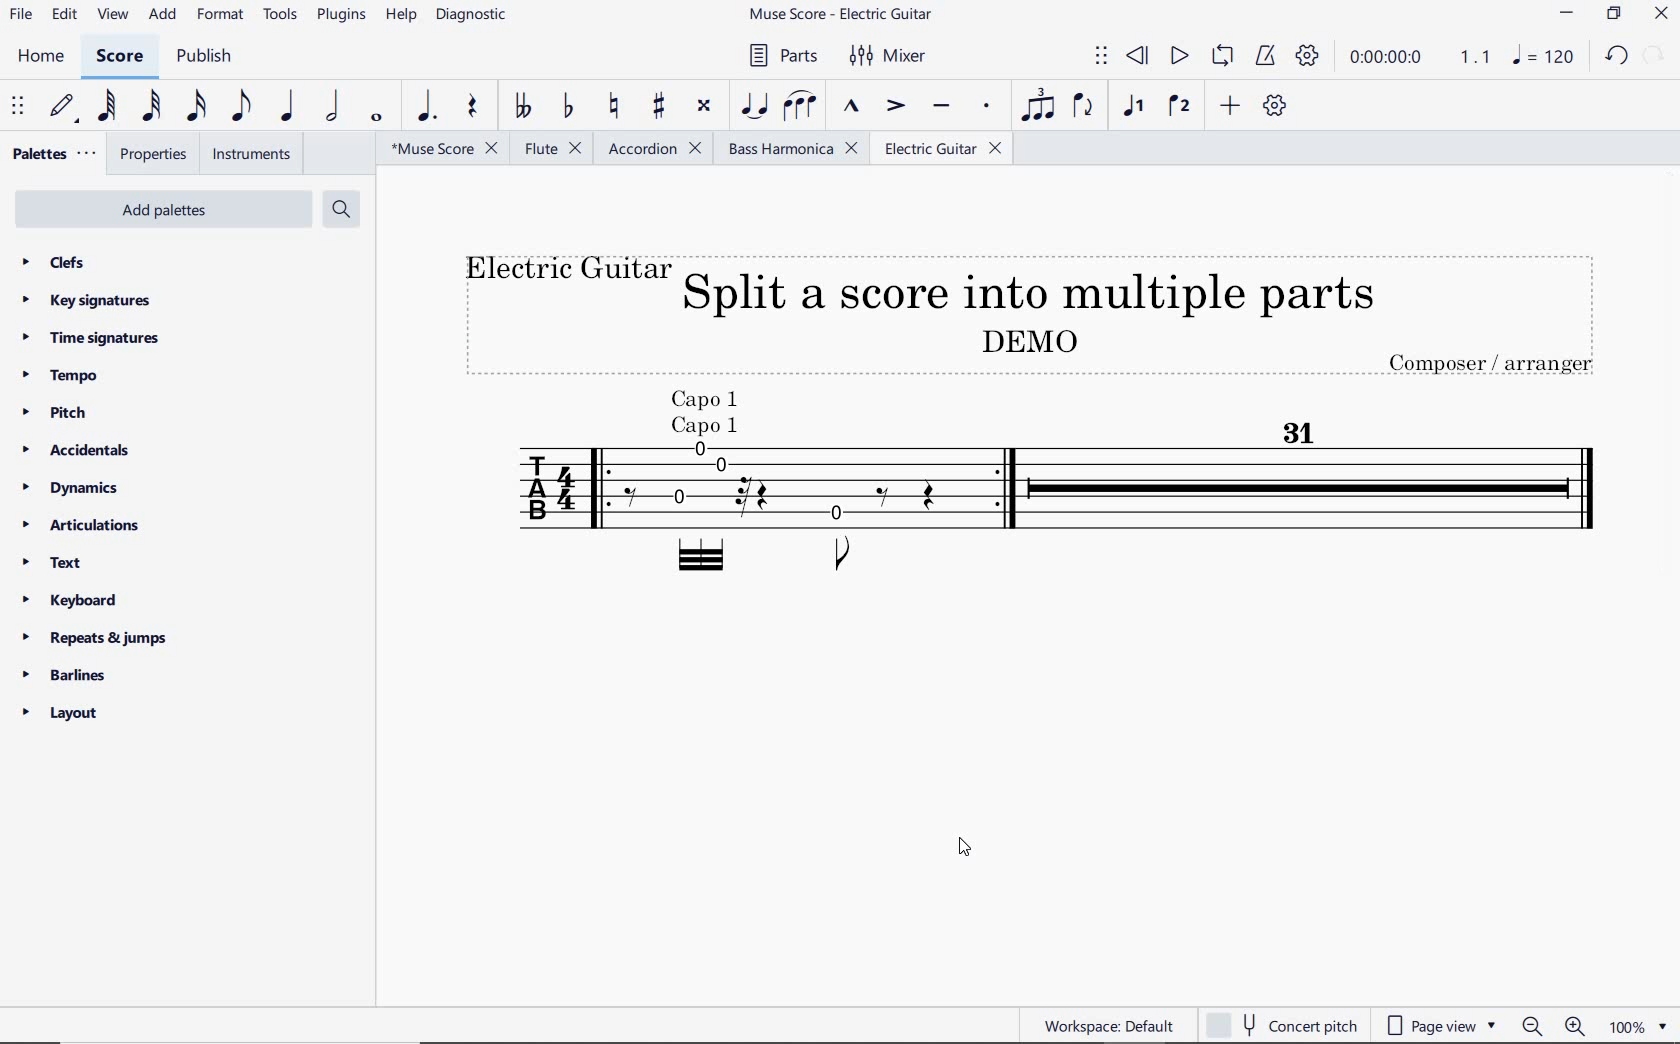 The height and width of the screenshot is (1044, 1680). What do you see at coordinates (839, 15) in the screenshot?
I see `file name (after score split)` at bounding box center [839, 15].